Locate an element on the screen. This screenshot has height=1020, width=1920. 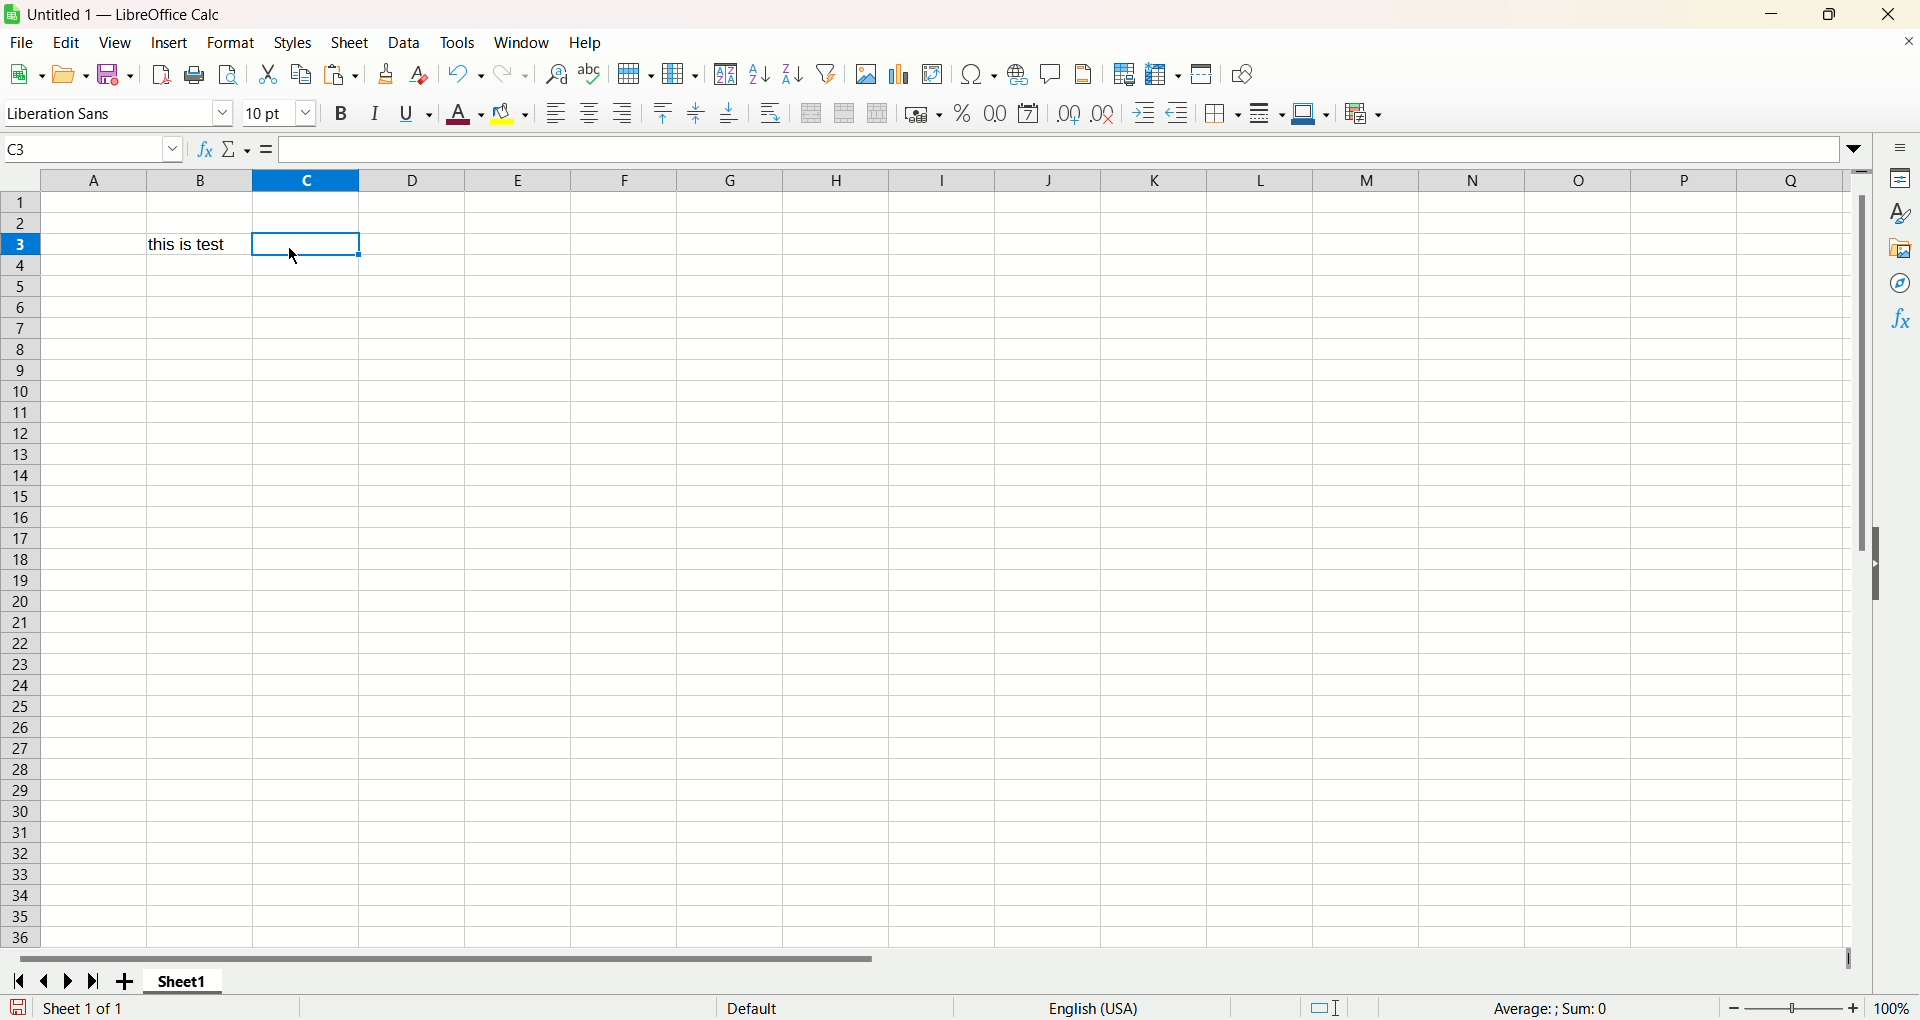
Maximize is located at coordinates (1829, 15).